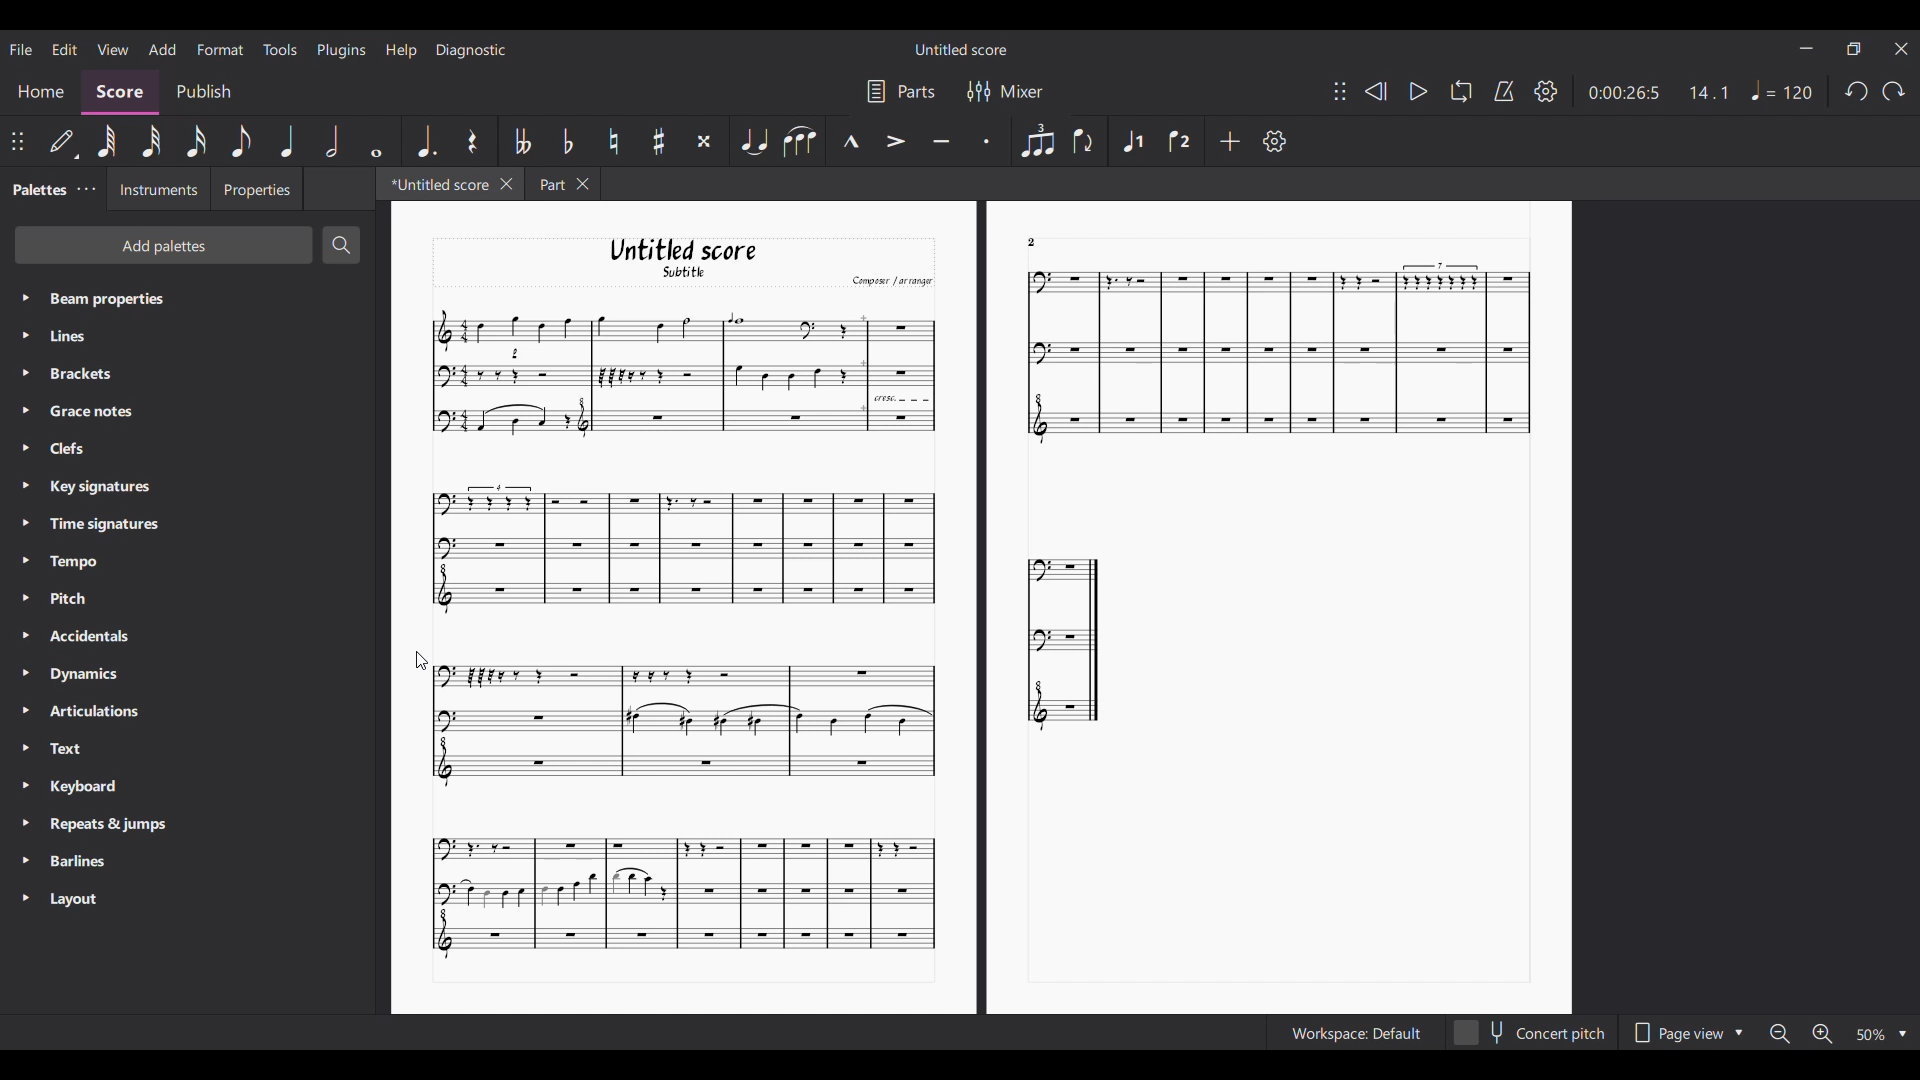  Describe the element at coordinates (77, 376) in the screenshot. I see `» Brackets` at that location.